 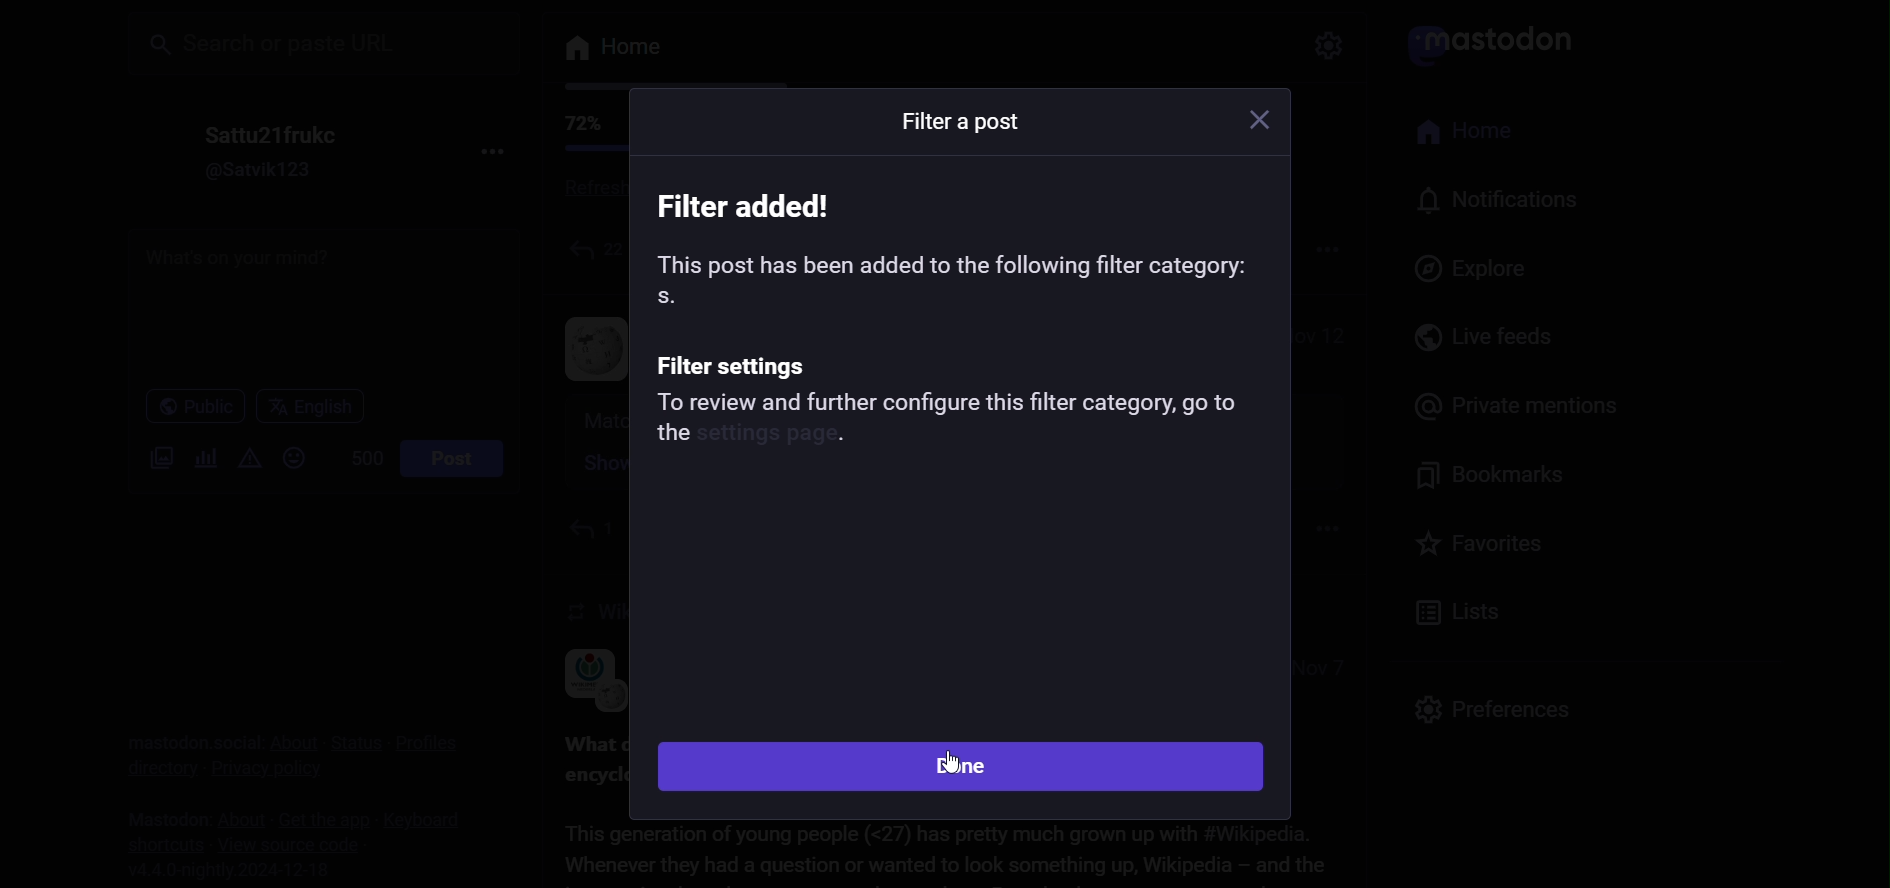 I want to click on 72%, so click(x=579, y=124).